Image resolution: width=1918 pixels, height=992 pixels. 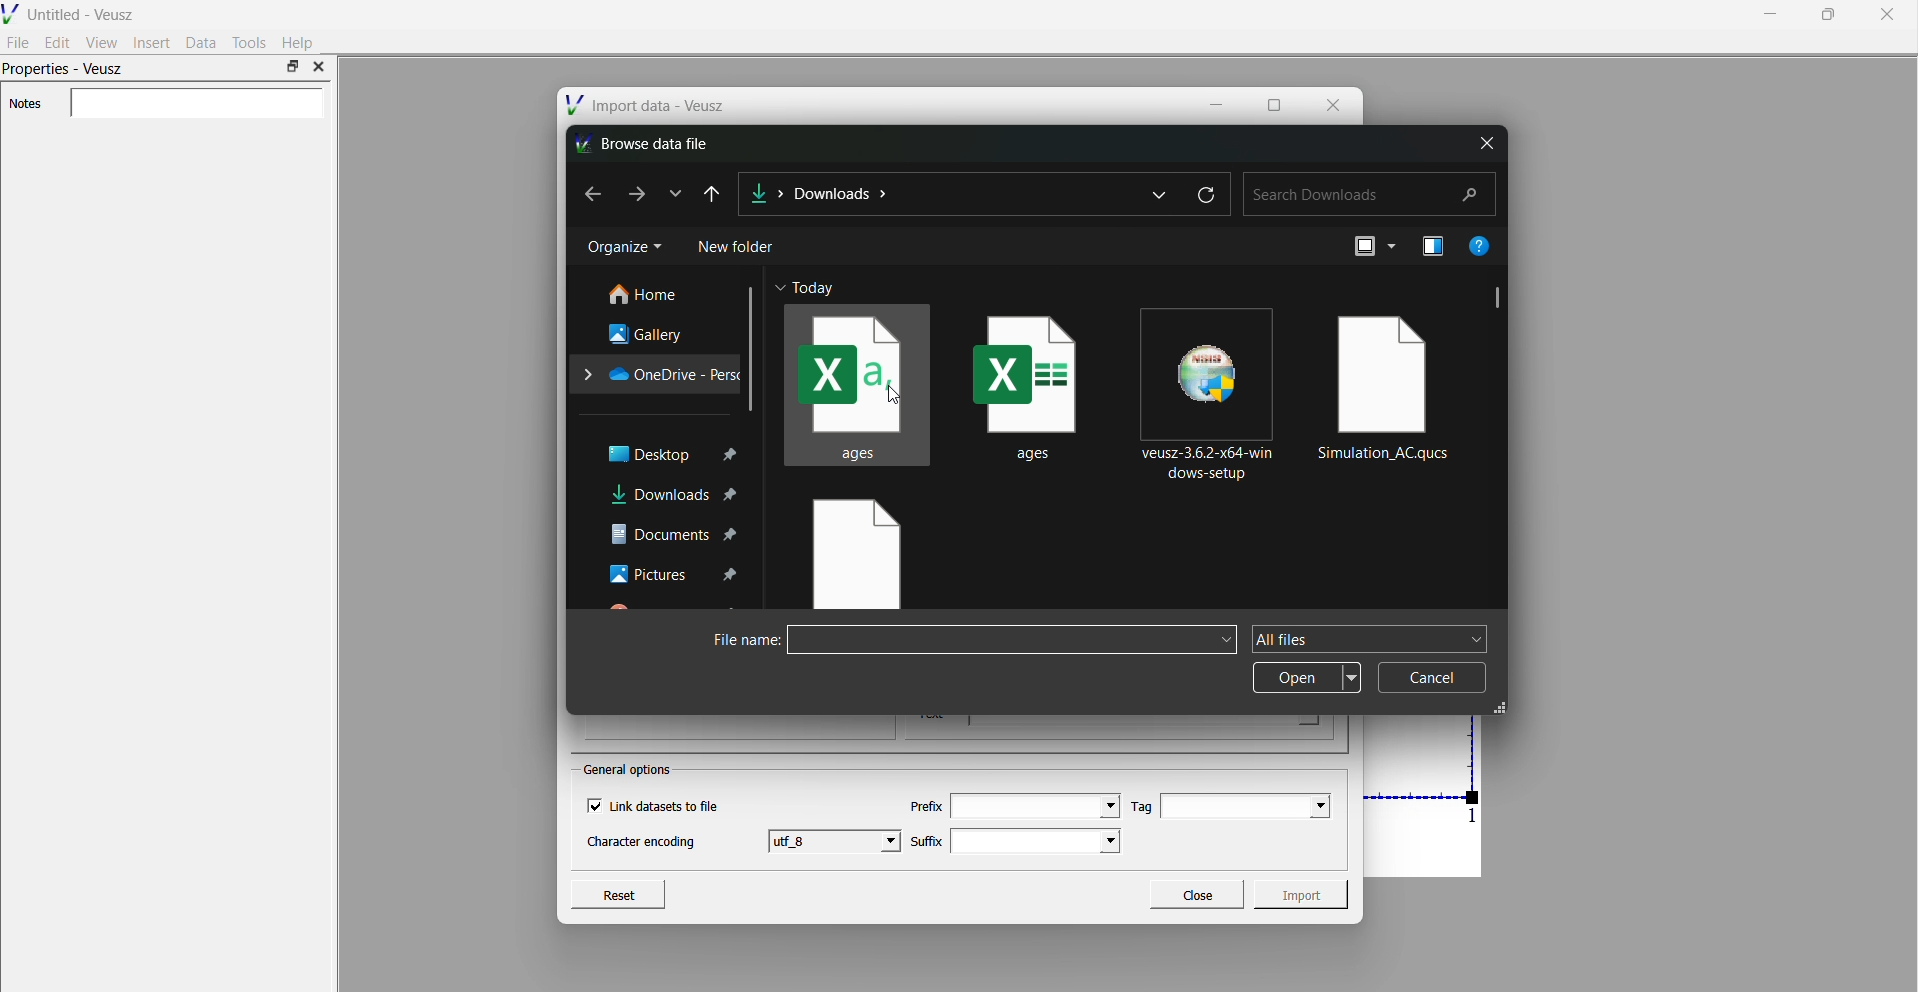 I want to click on Home, so click(x=647, y=295).